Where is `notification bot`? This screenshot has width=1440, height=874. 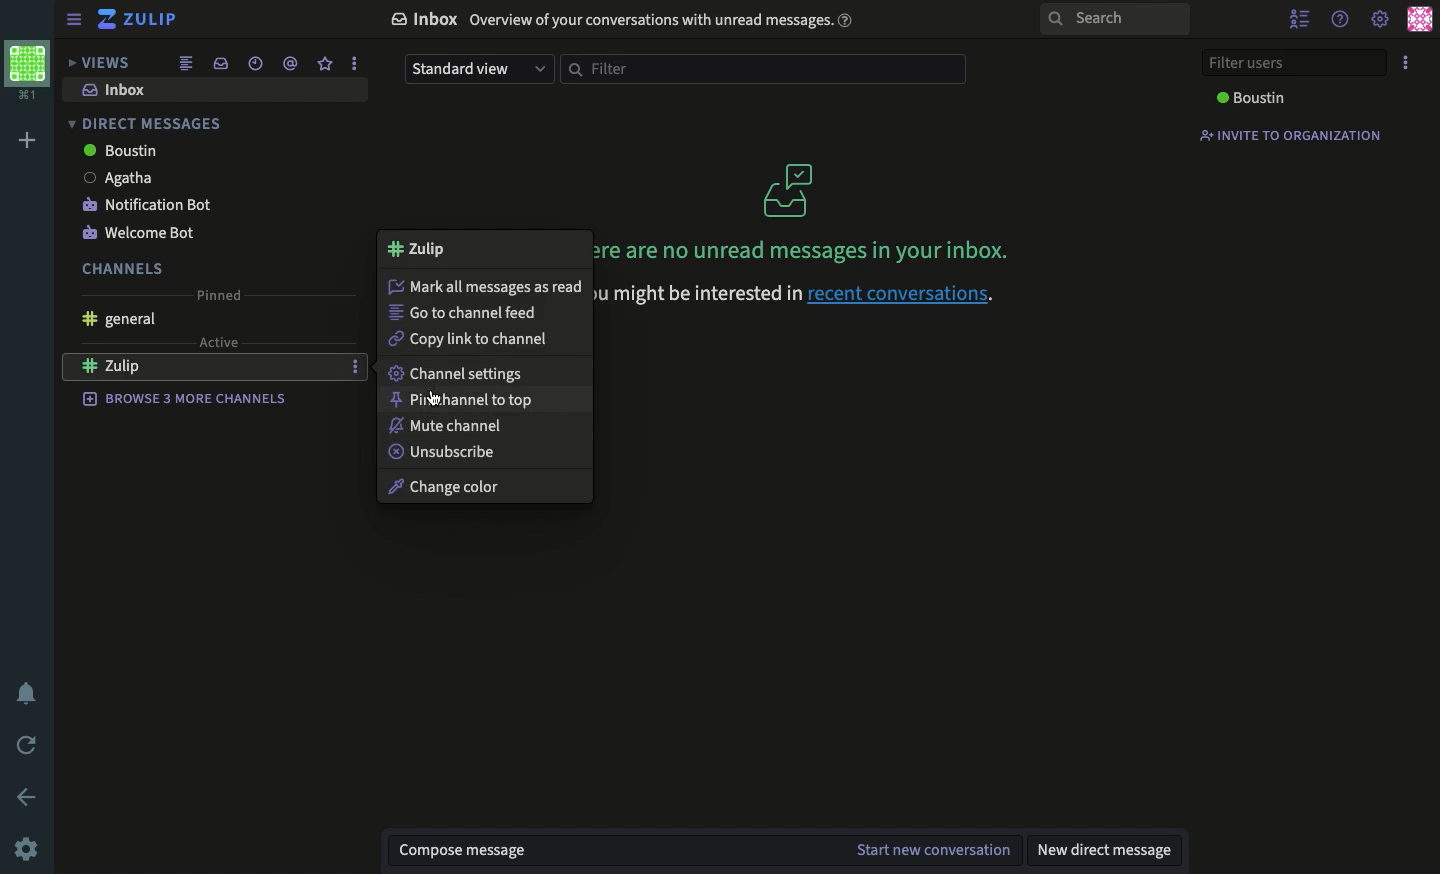
notification bot is located at coordinates (150, 204).